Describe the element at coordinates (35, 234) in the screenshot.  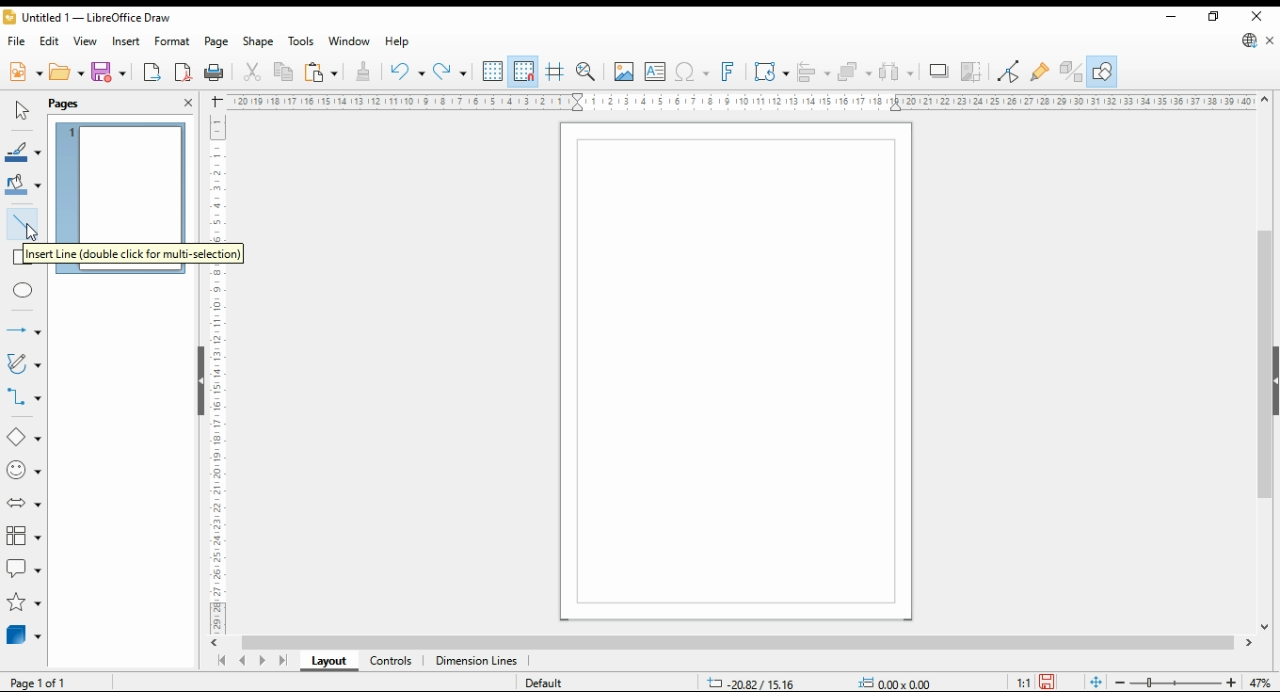
I see `cursor` at that location.